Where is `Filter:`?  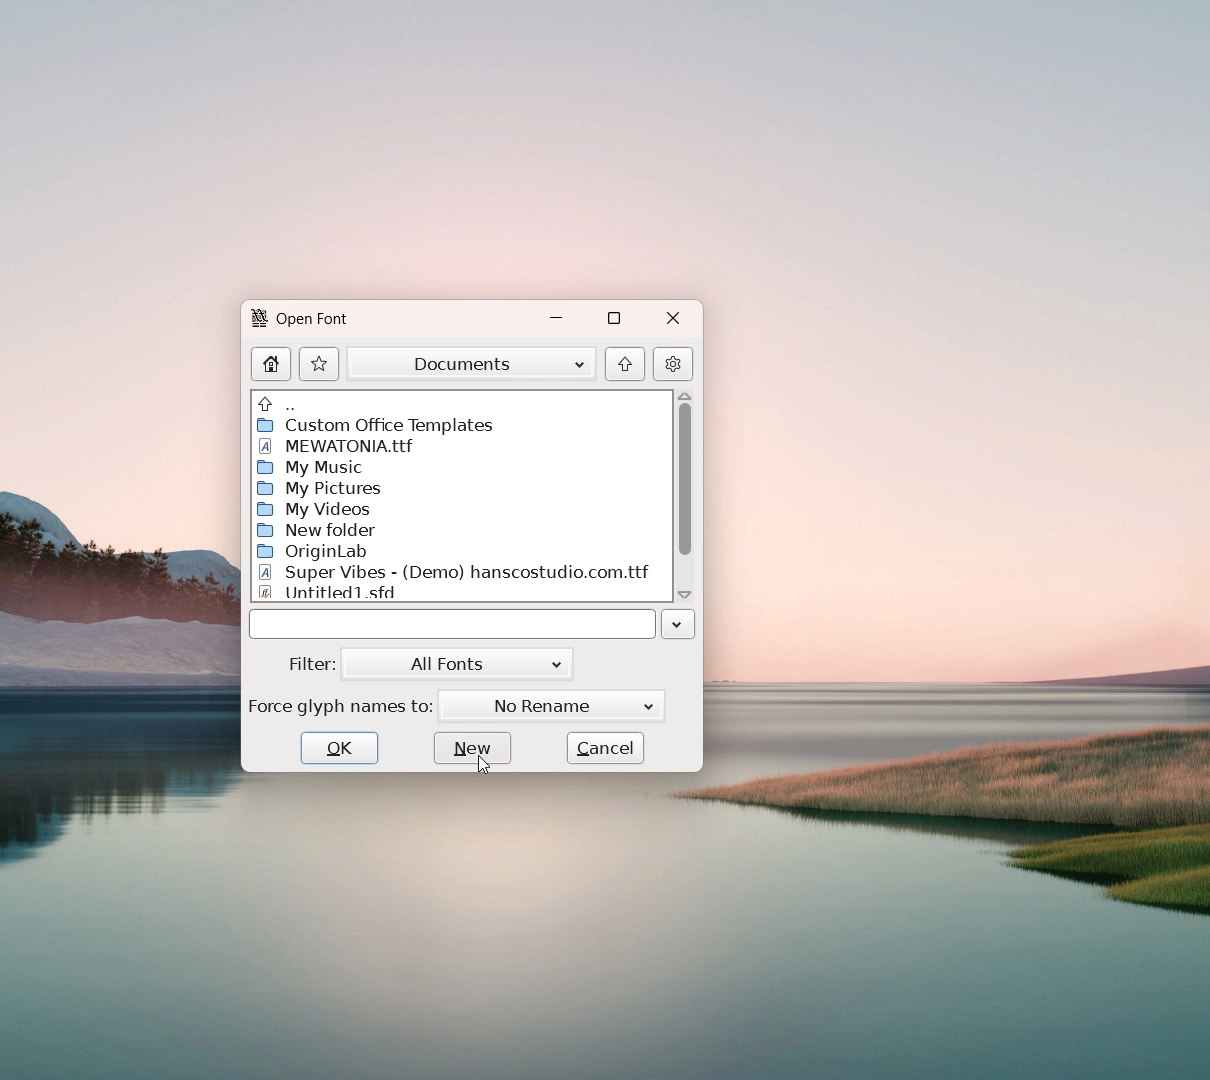
Filter: is located at coordinates (310, 663).